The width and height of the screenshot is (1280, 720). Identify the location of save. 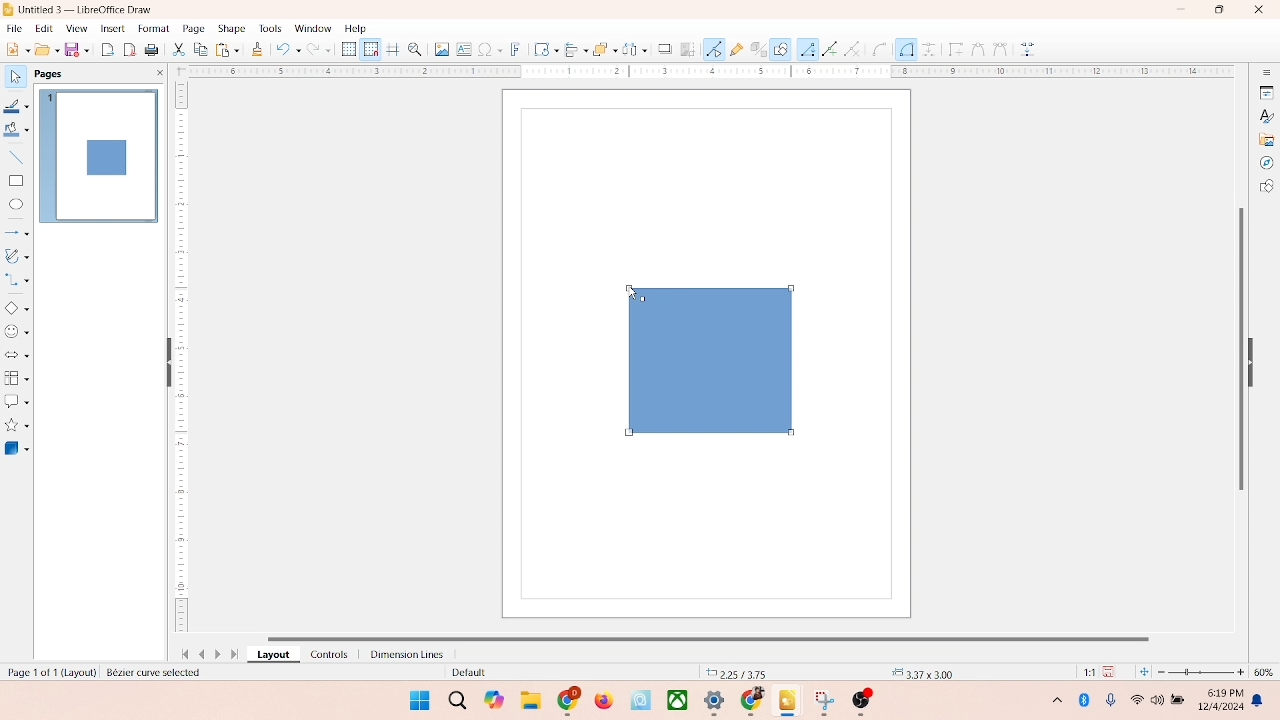
(79, 49).